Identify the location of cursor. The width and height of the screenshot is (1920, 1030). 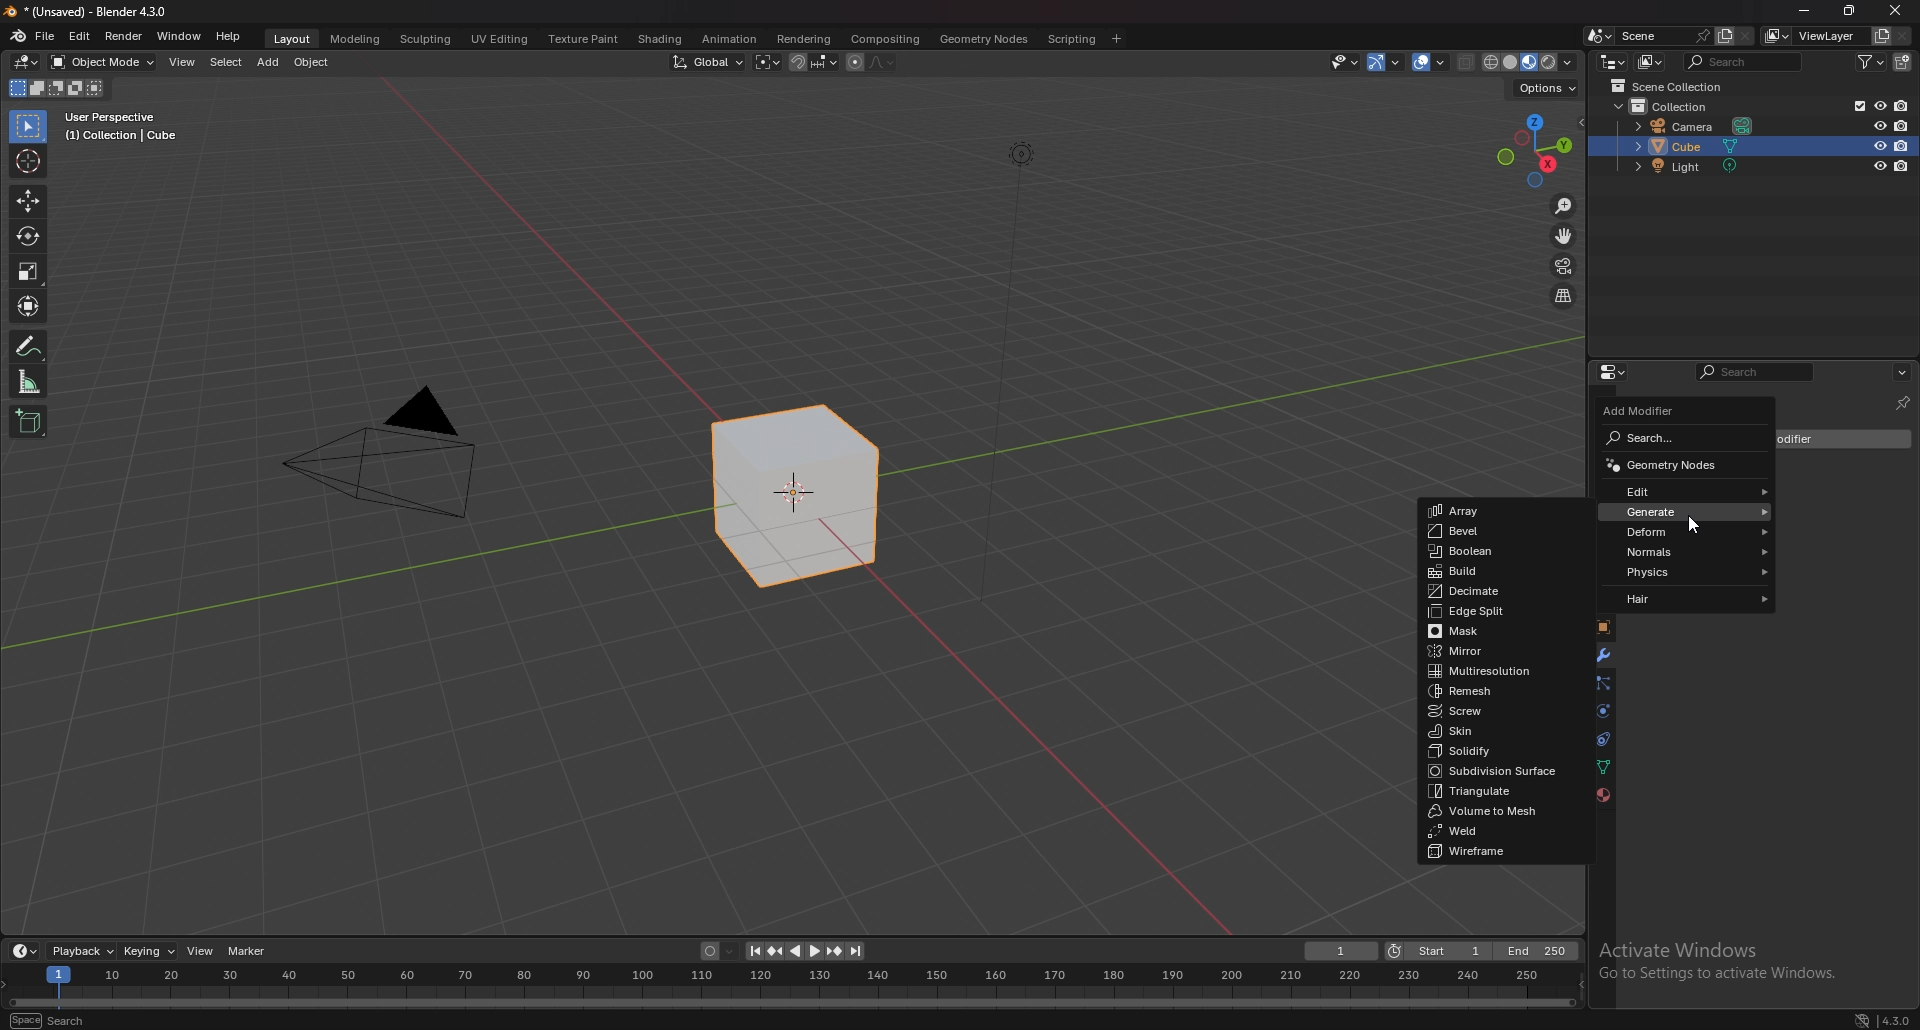
(28, 160).